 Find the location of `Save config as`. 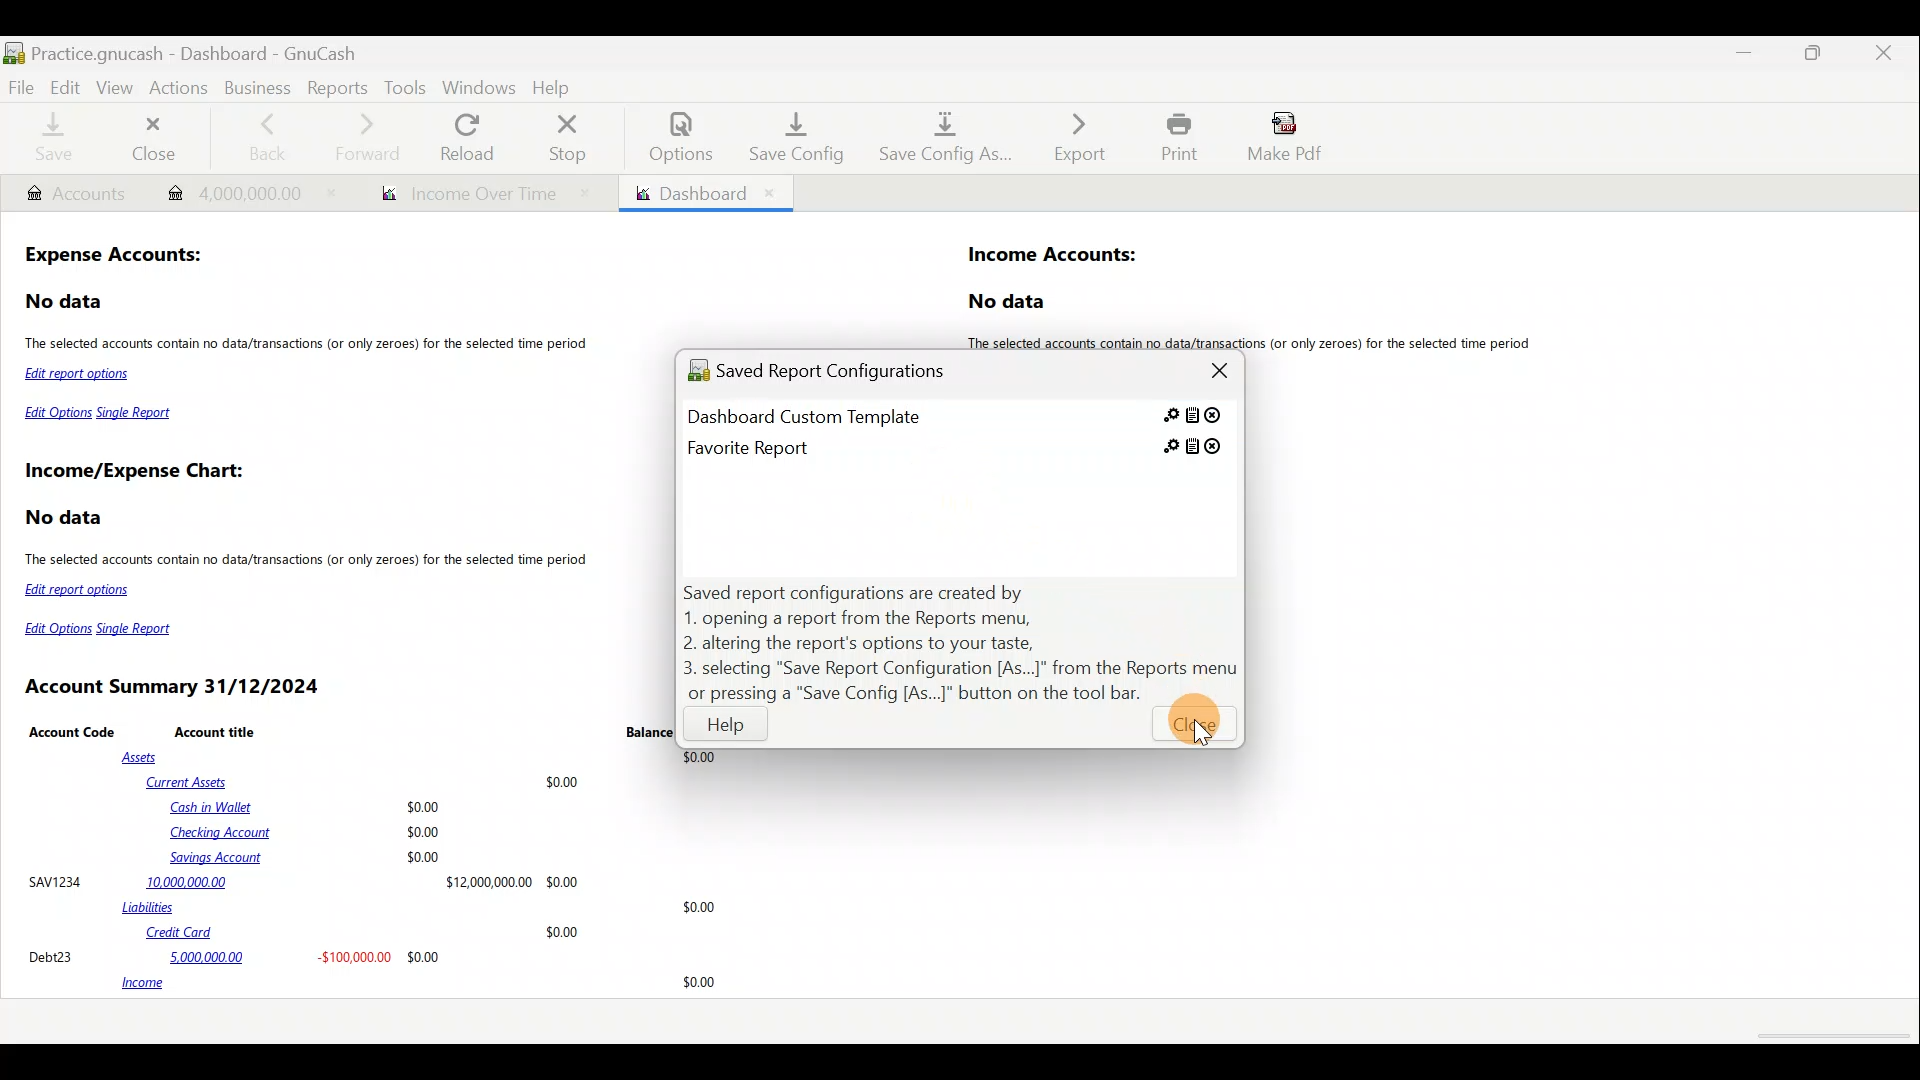

Save config as is located at coordinates (939, 139).